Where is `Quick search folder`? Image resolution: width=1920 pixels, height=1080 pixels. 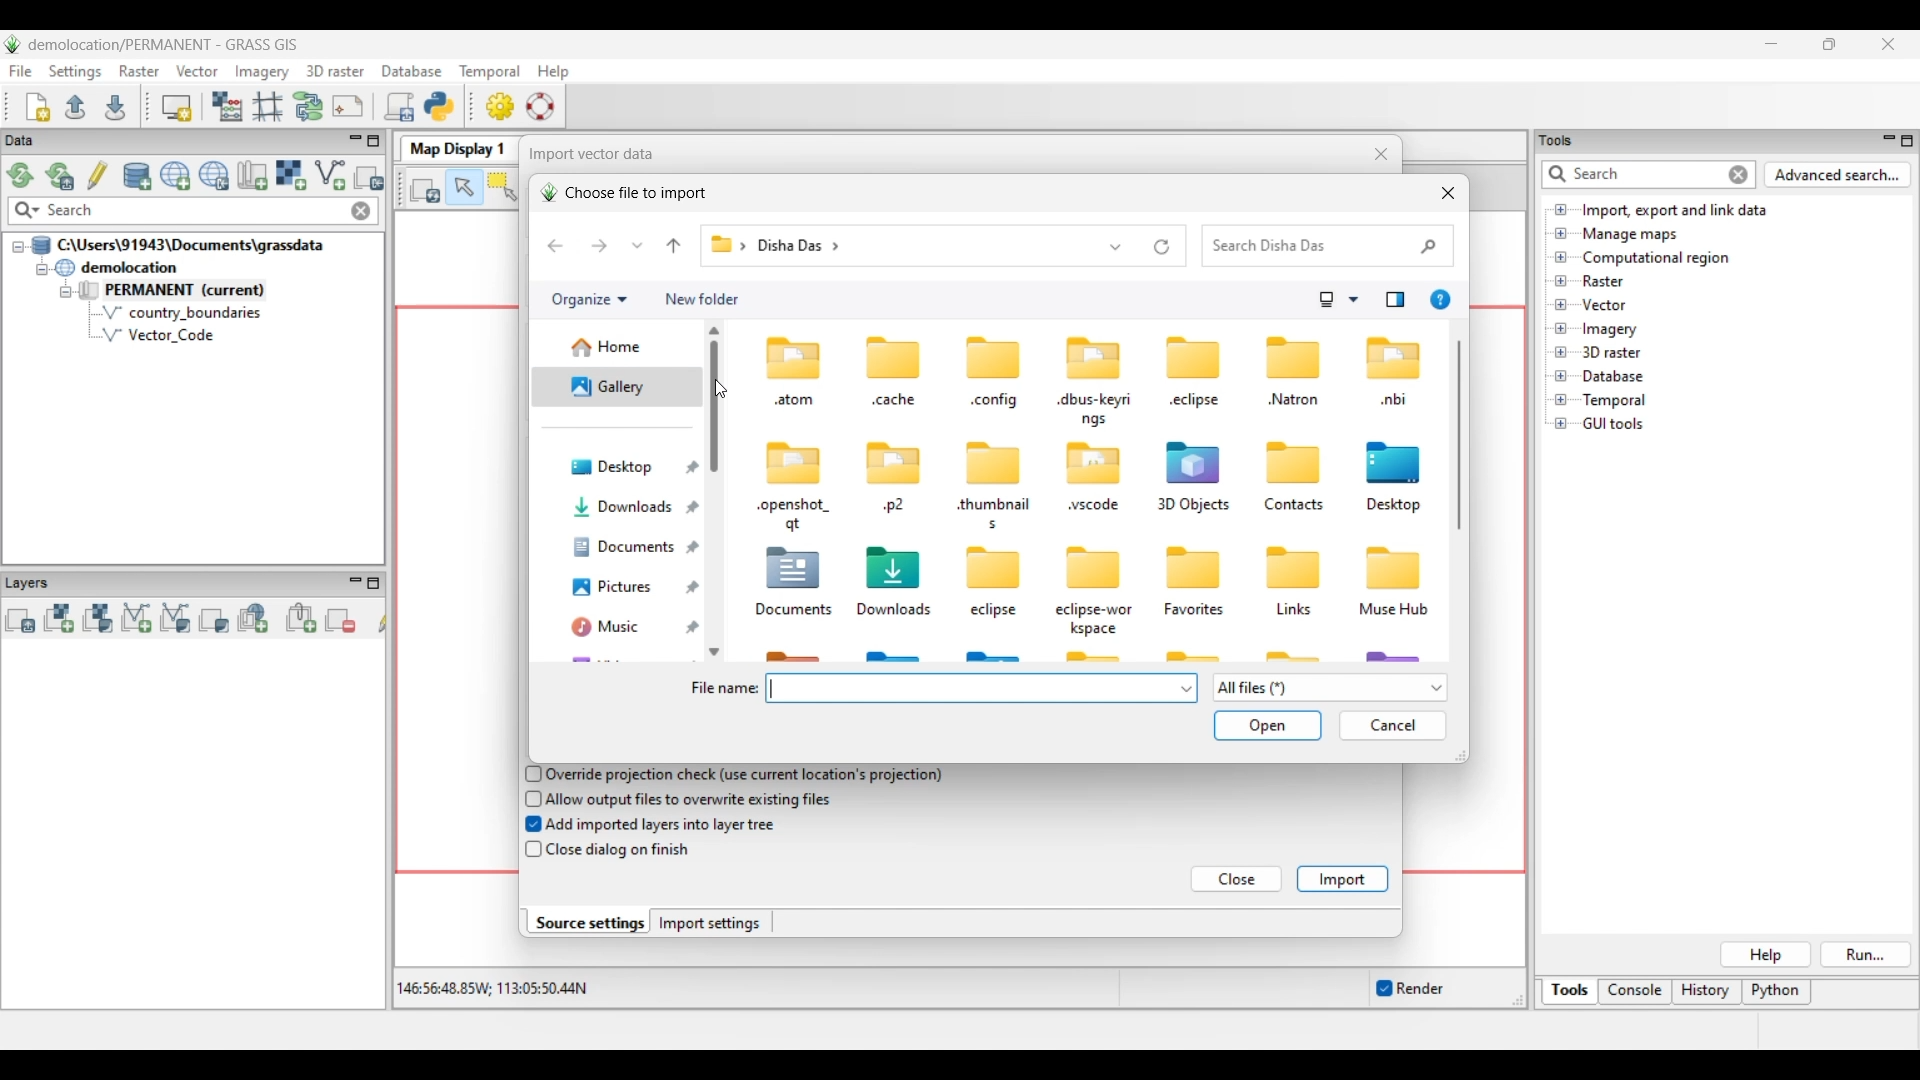
Quick search folder is located at coordinates (1328, 246).